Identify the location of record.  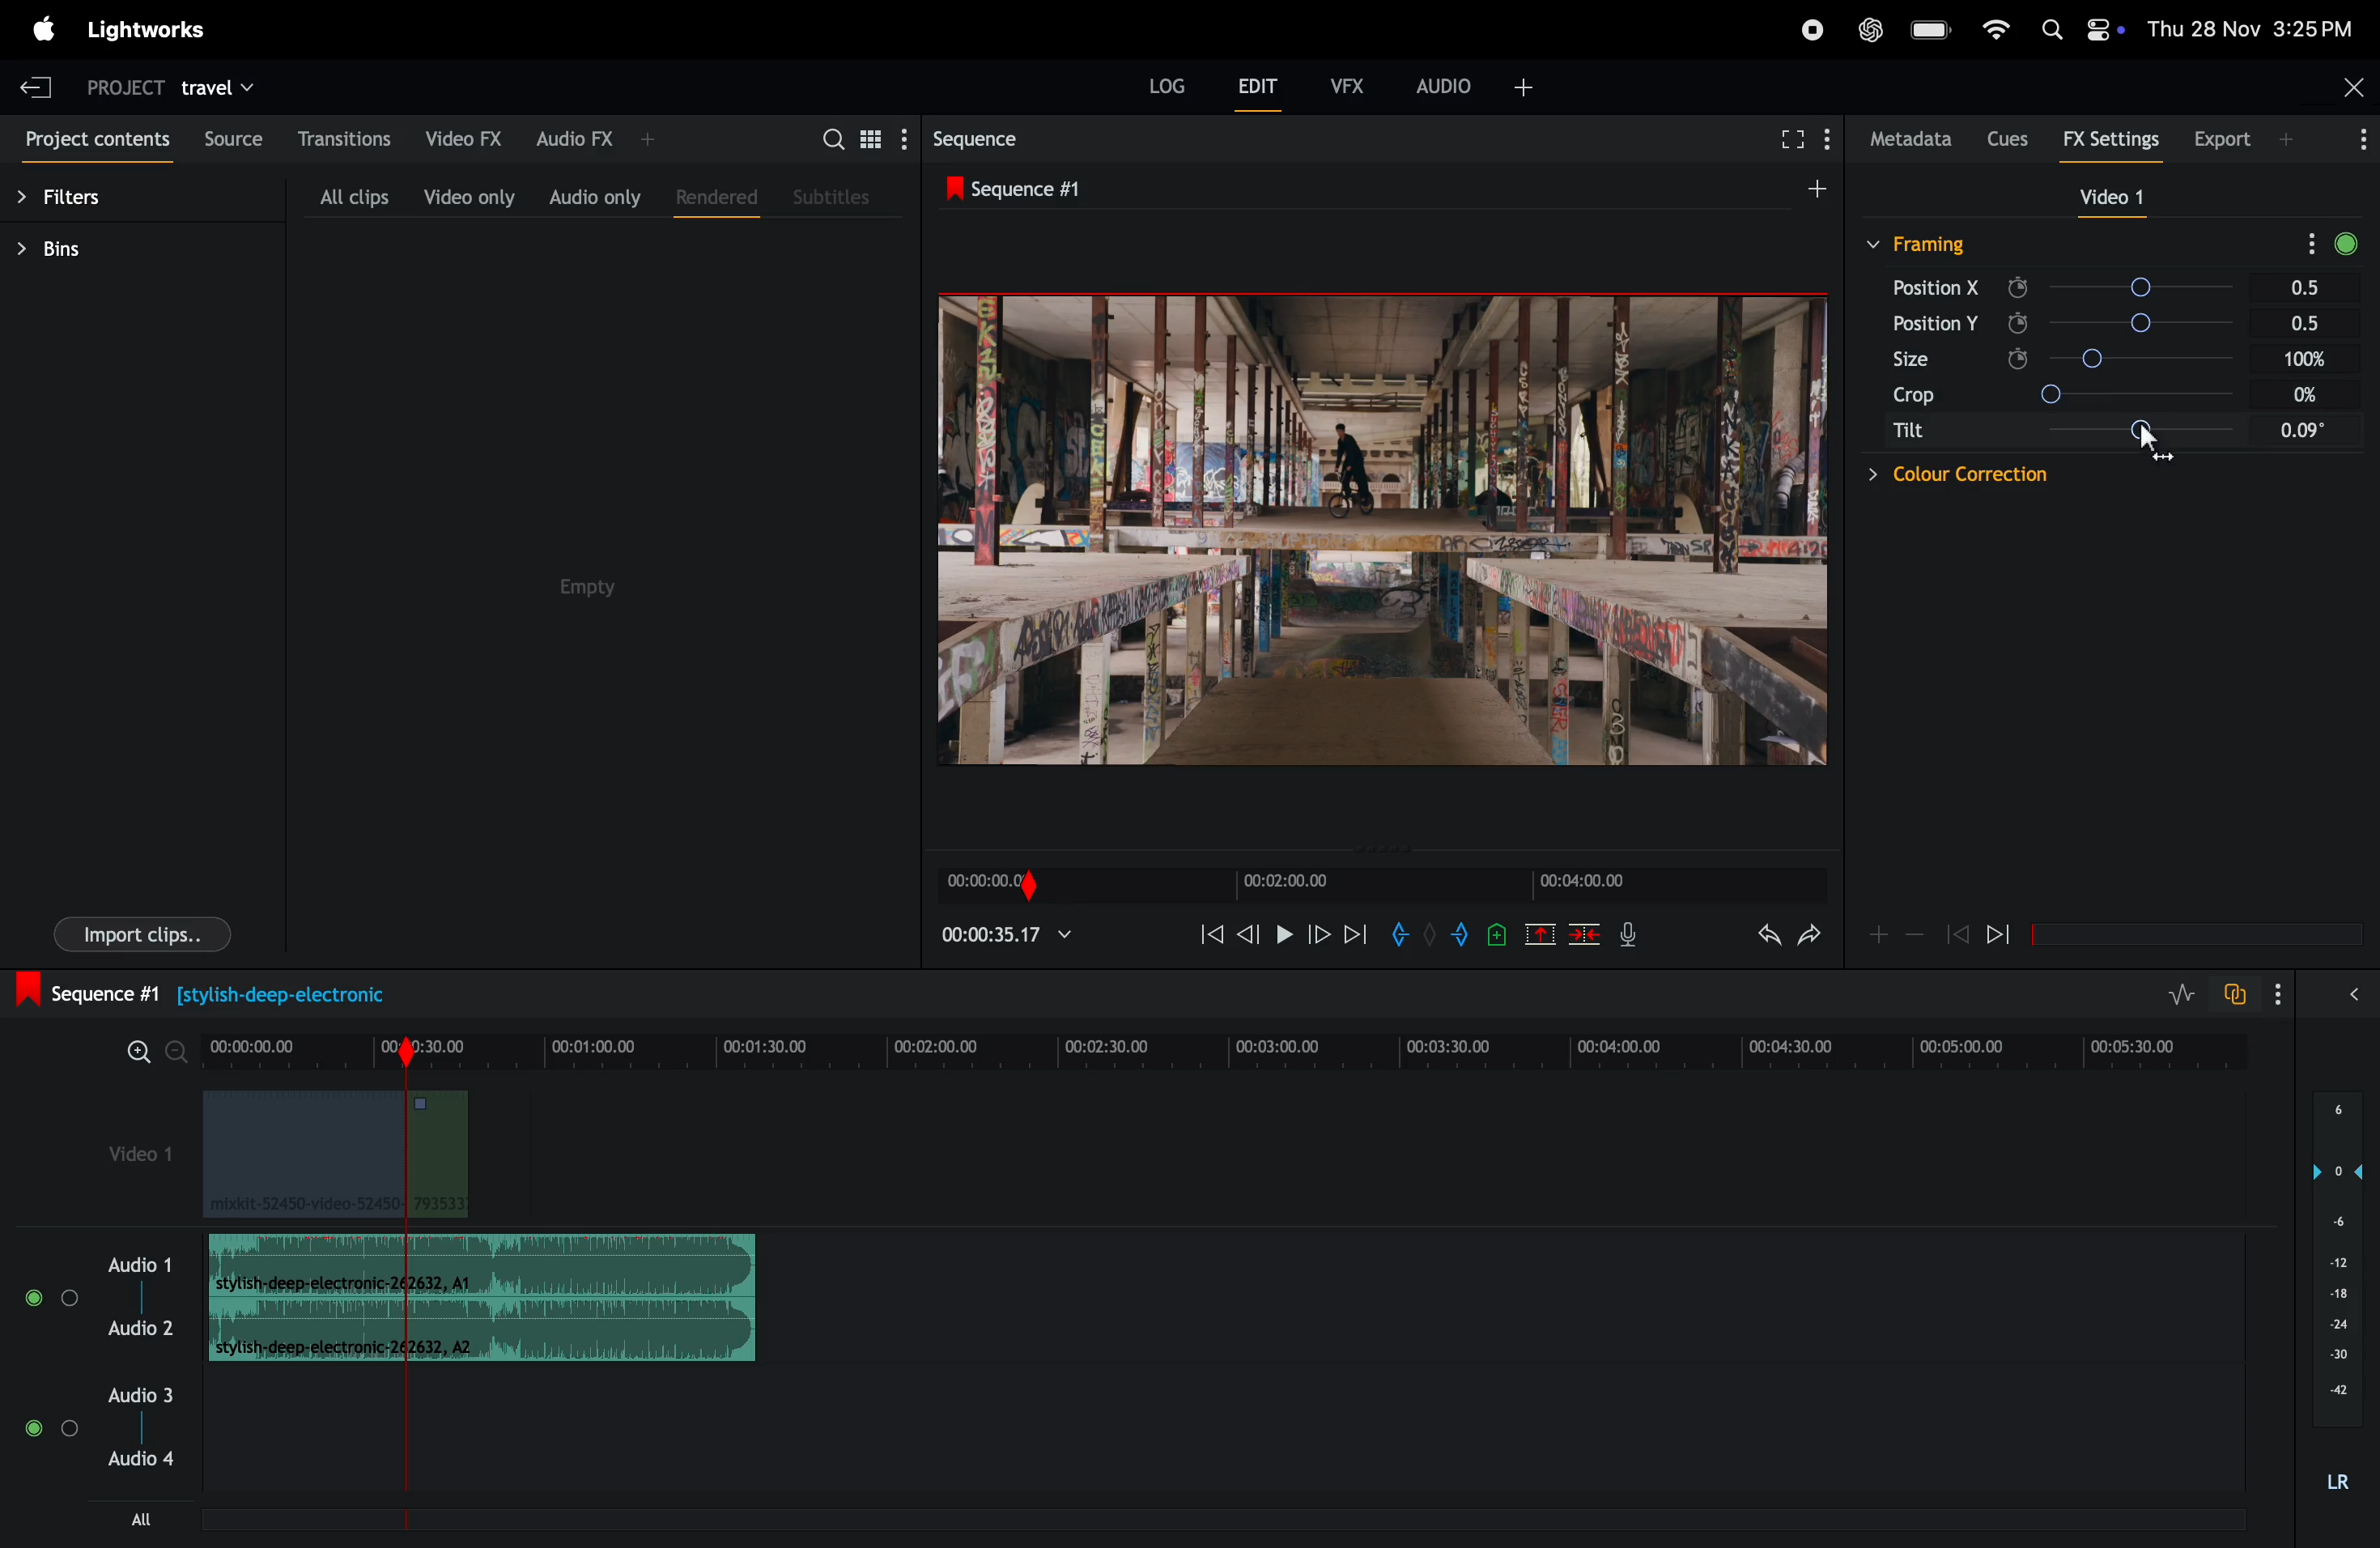
(1812, 28).